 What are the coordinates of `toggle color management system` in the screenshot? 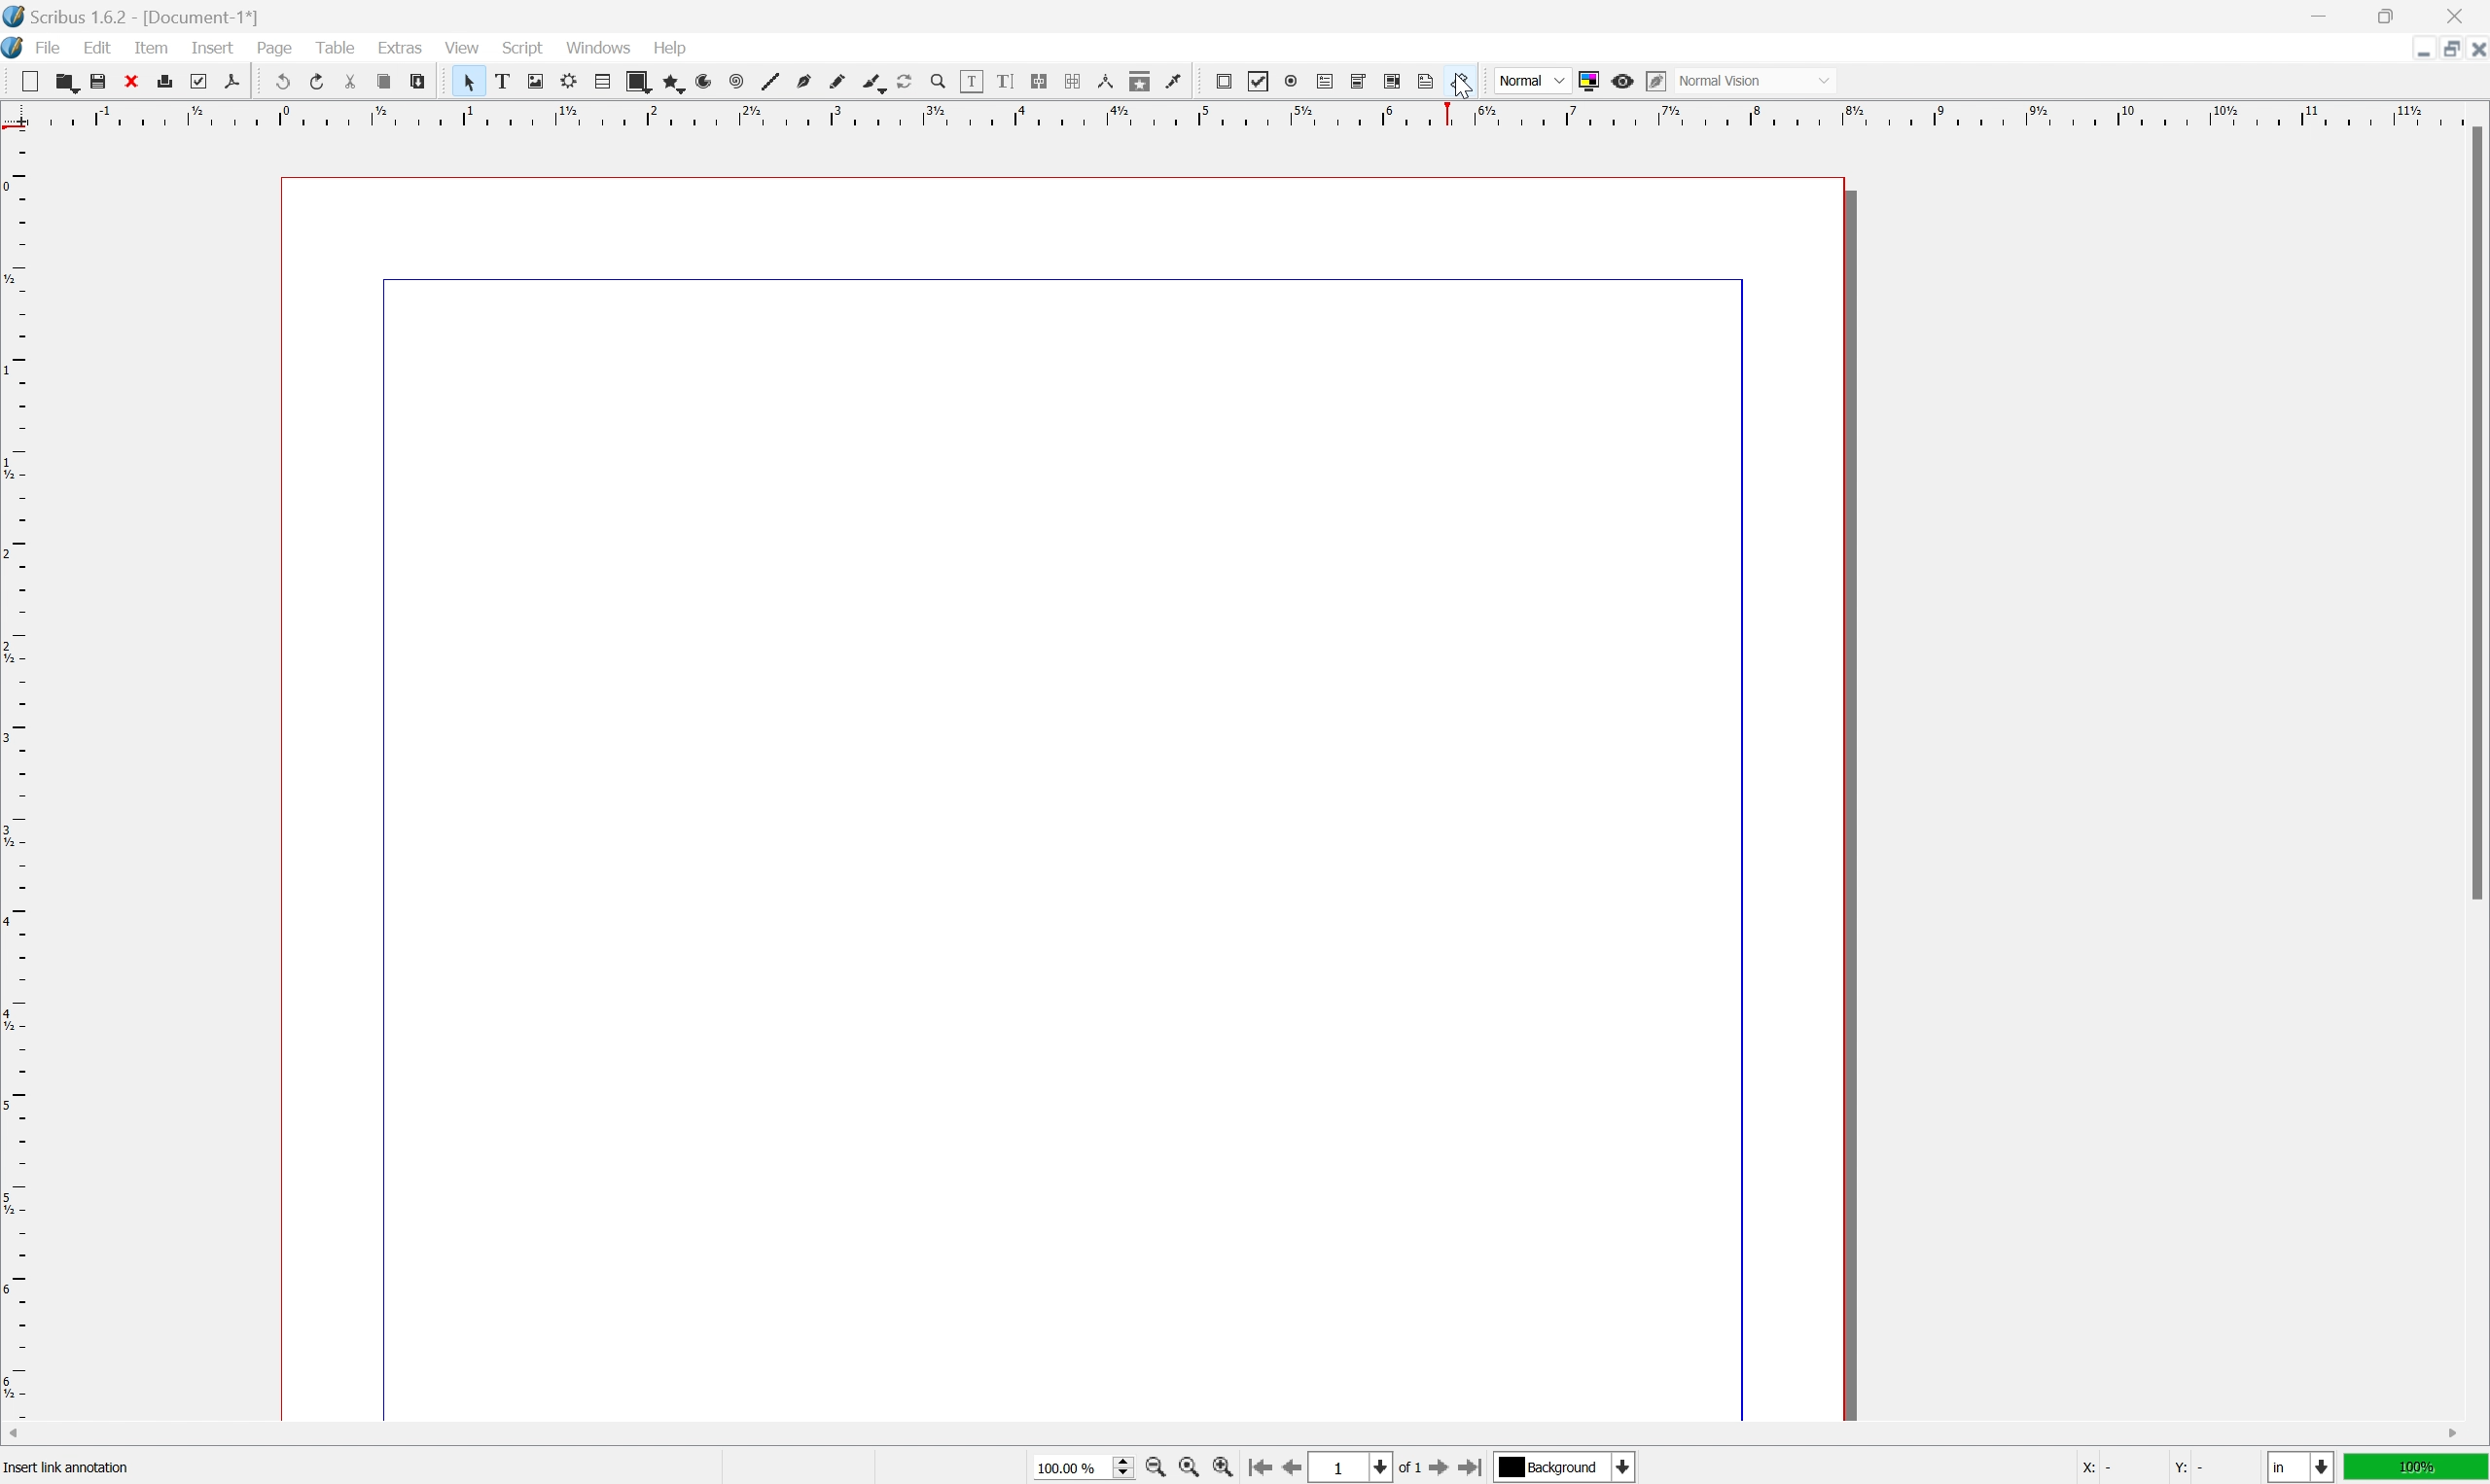 It's located at (1589, 82).